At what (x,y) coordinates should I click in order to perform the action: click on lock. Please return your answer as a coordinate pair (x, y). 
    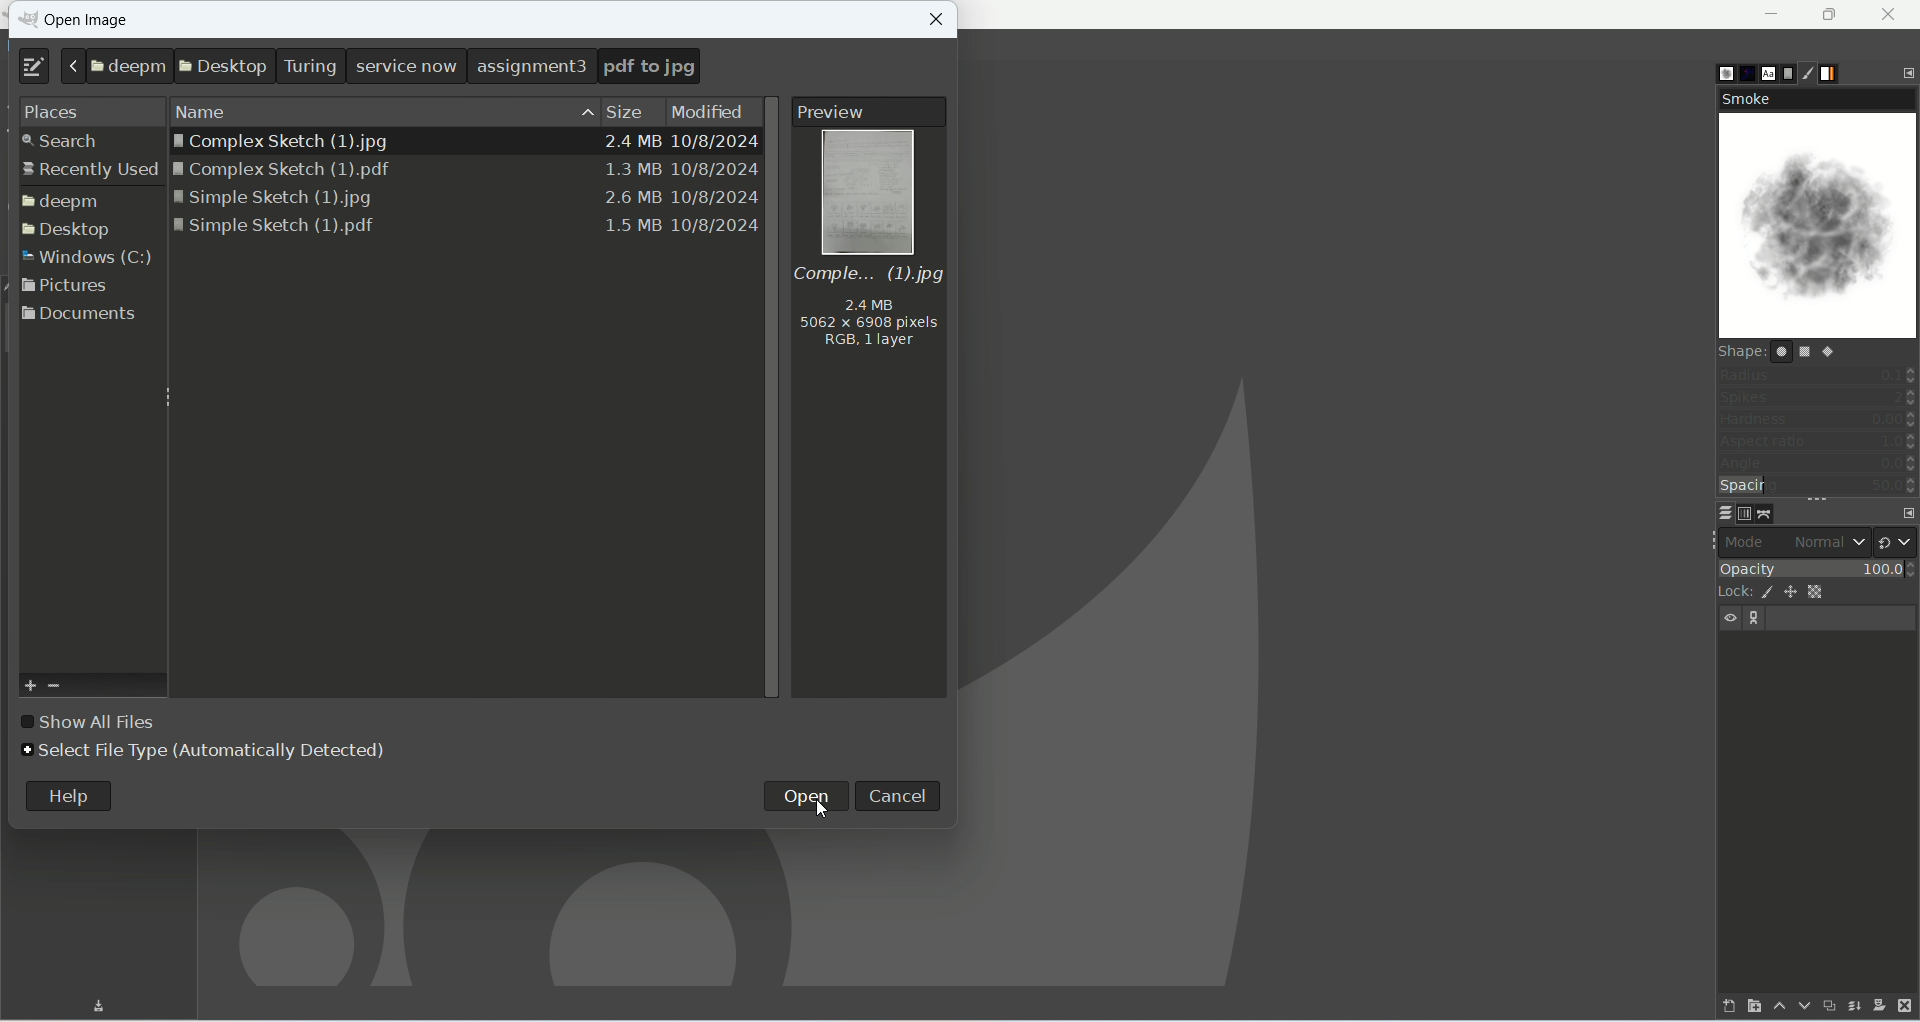
    Looking at the image, I should click on (1729, 593).